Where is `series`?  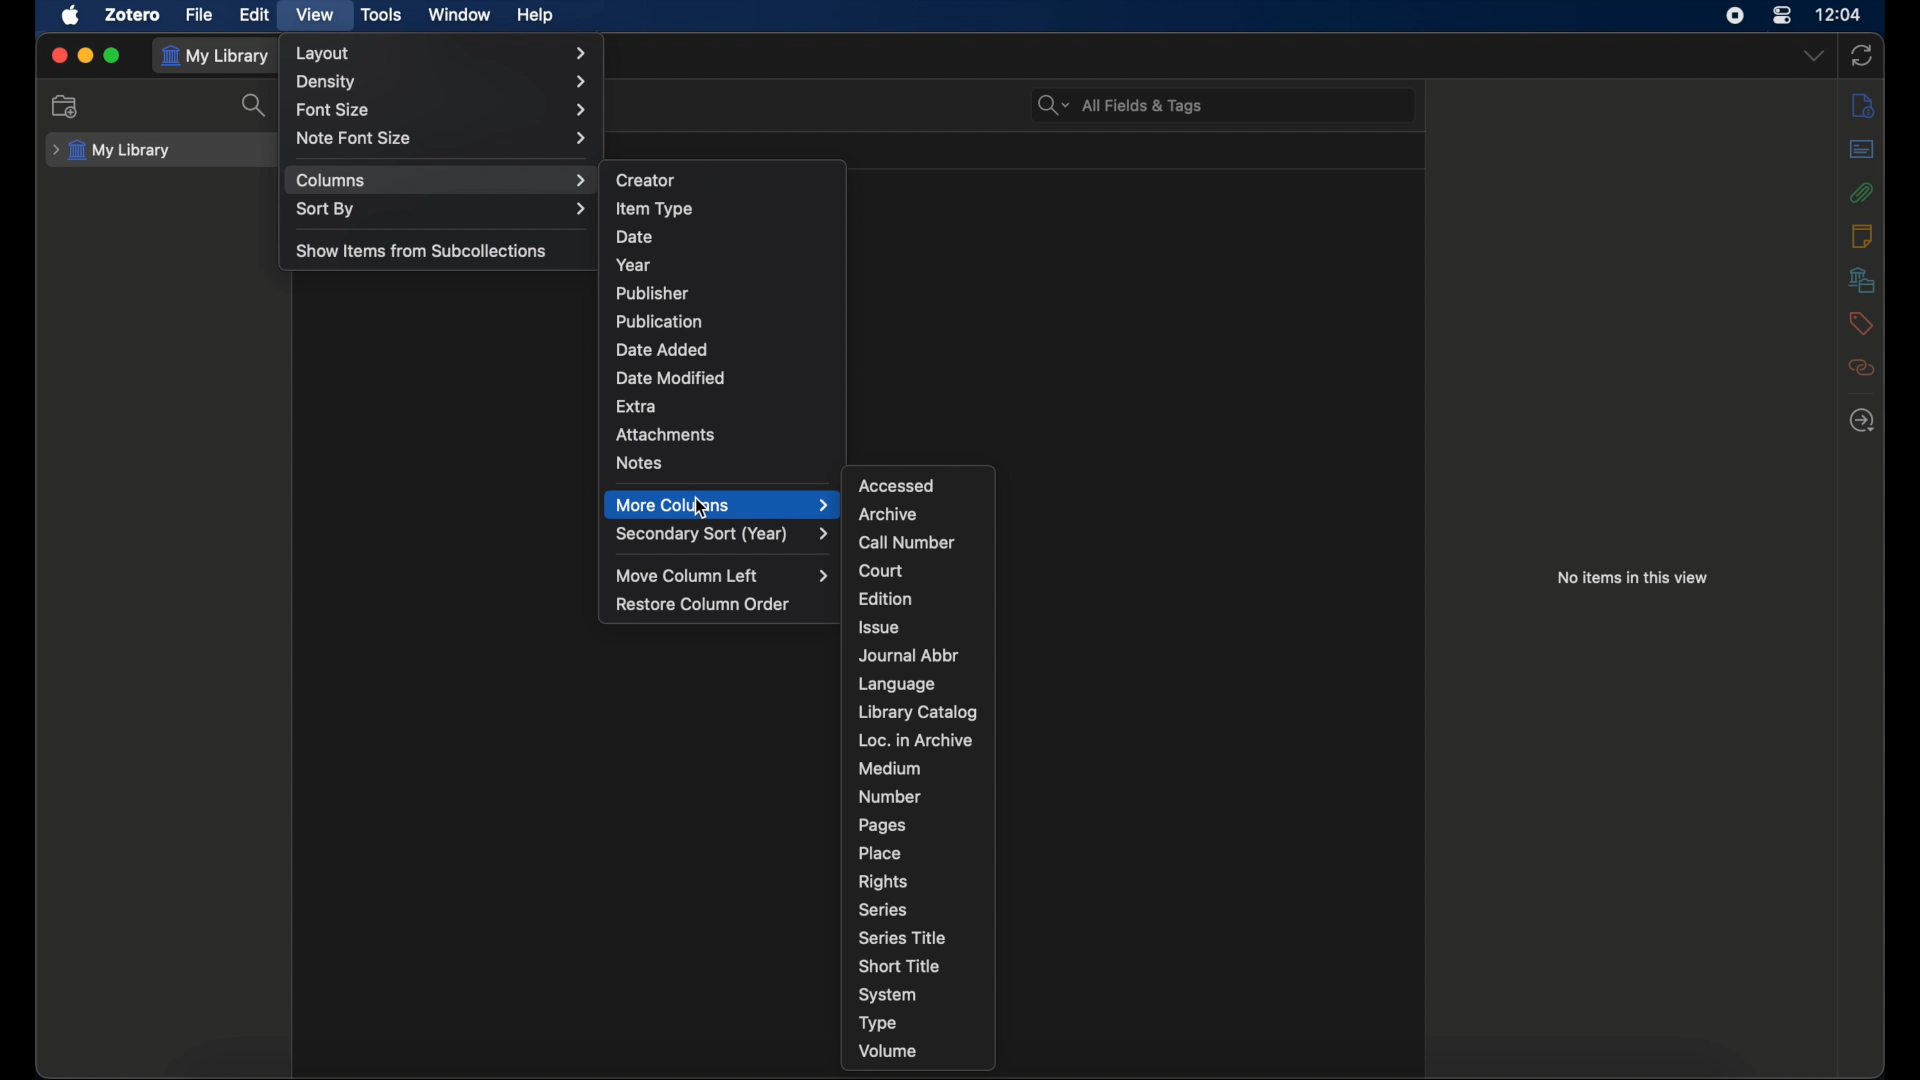 series is located at coordinates (883, 908).